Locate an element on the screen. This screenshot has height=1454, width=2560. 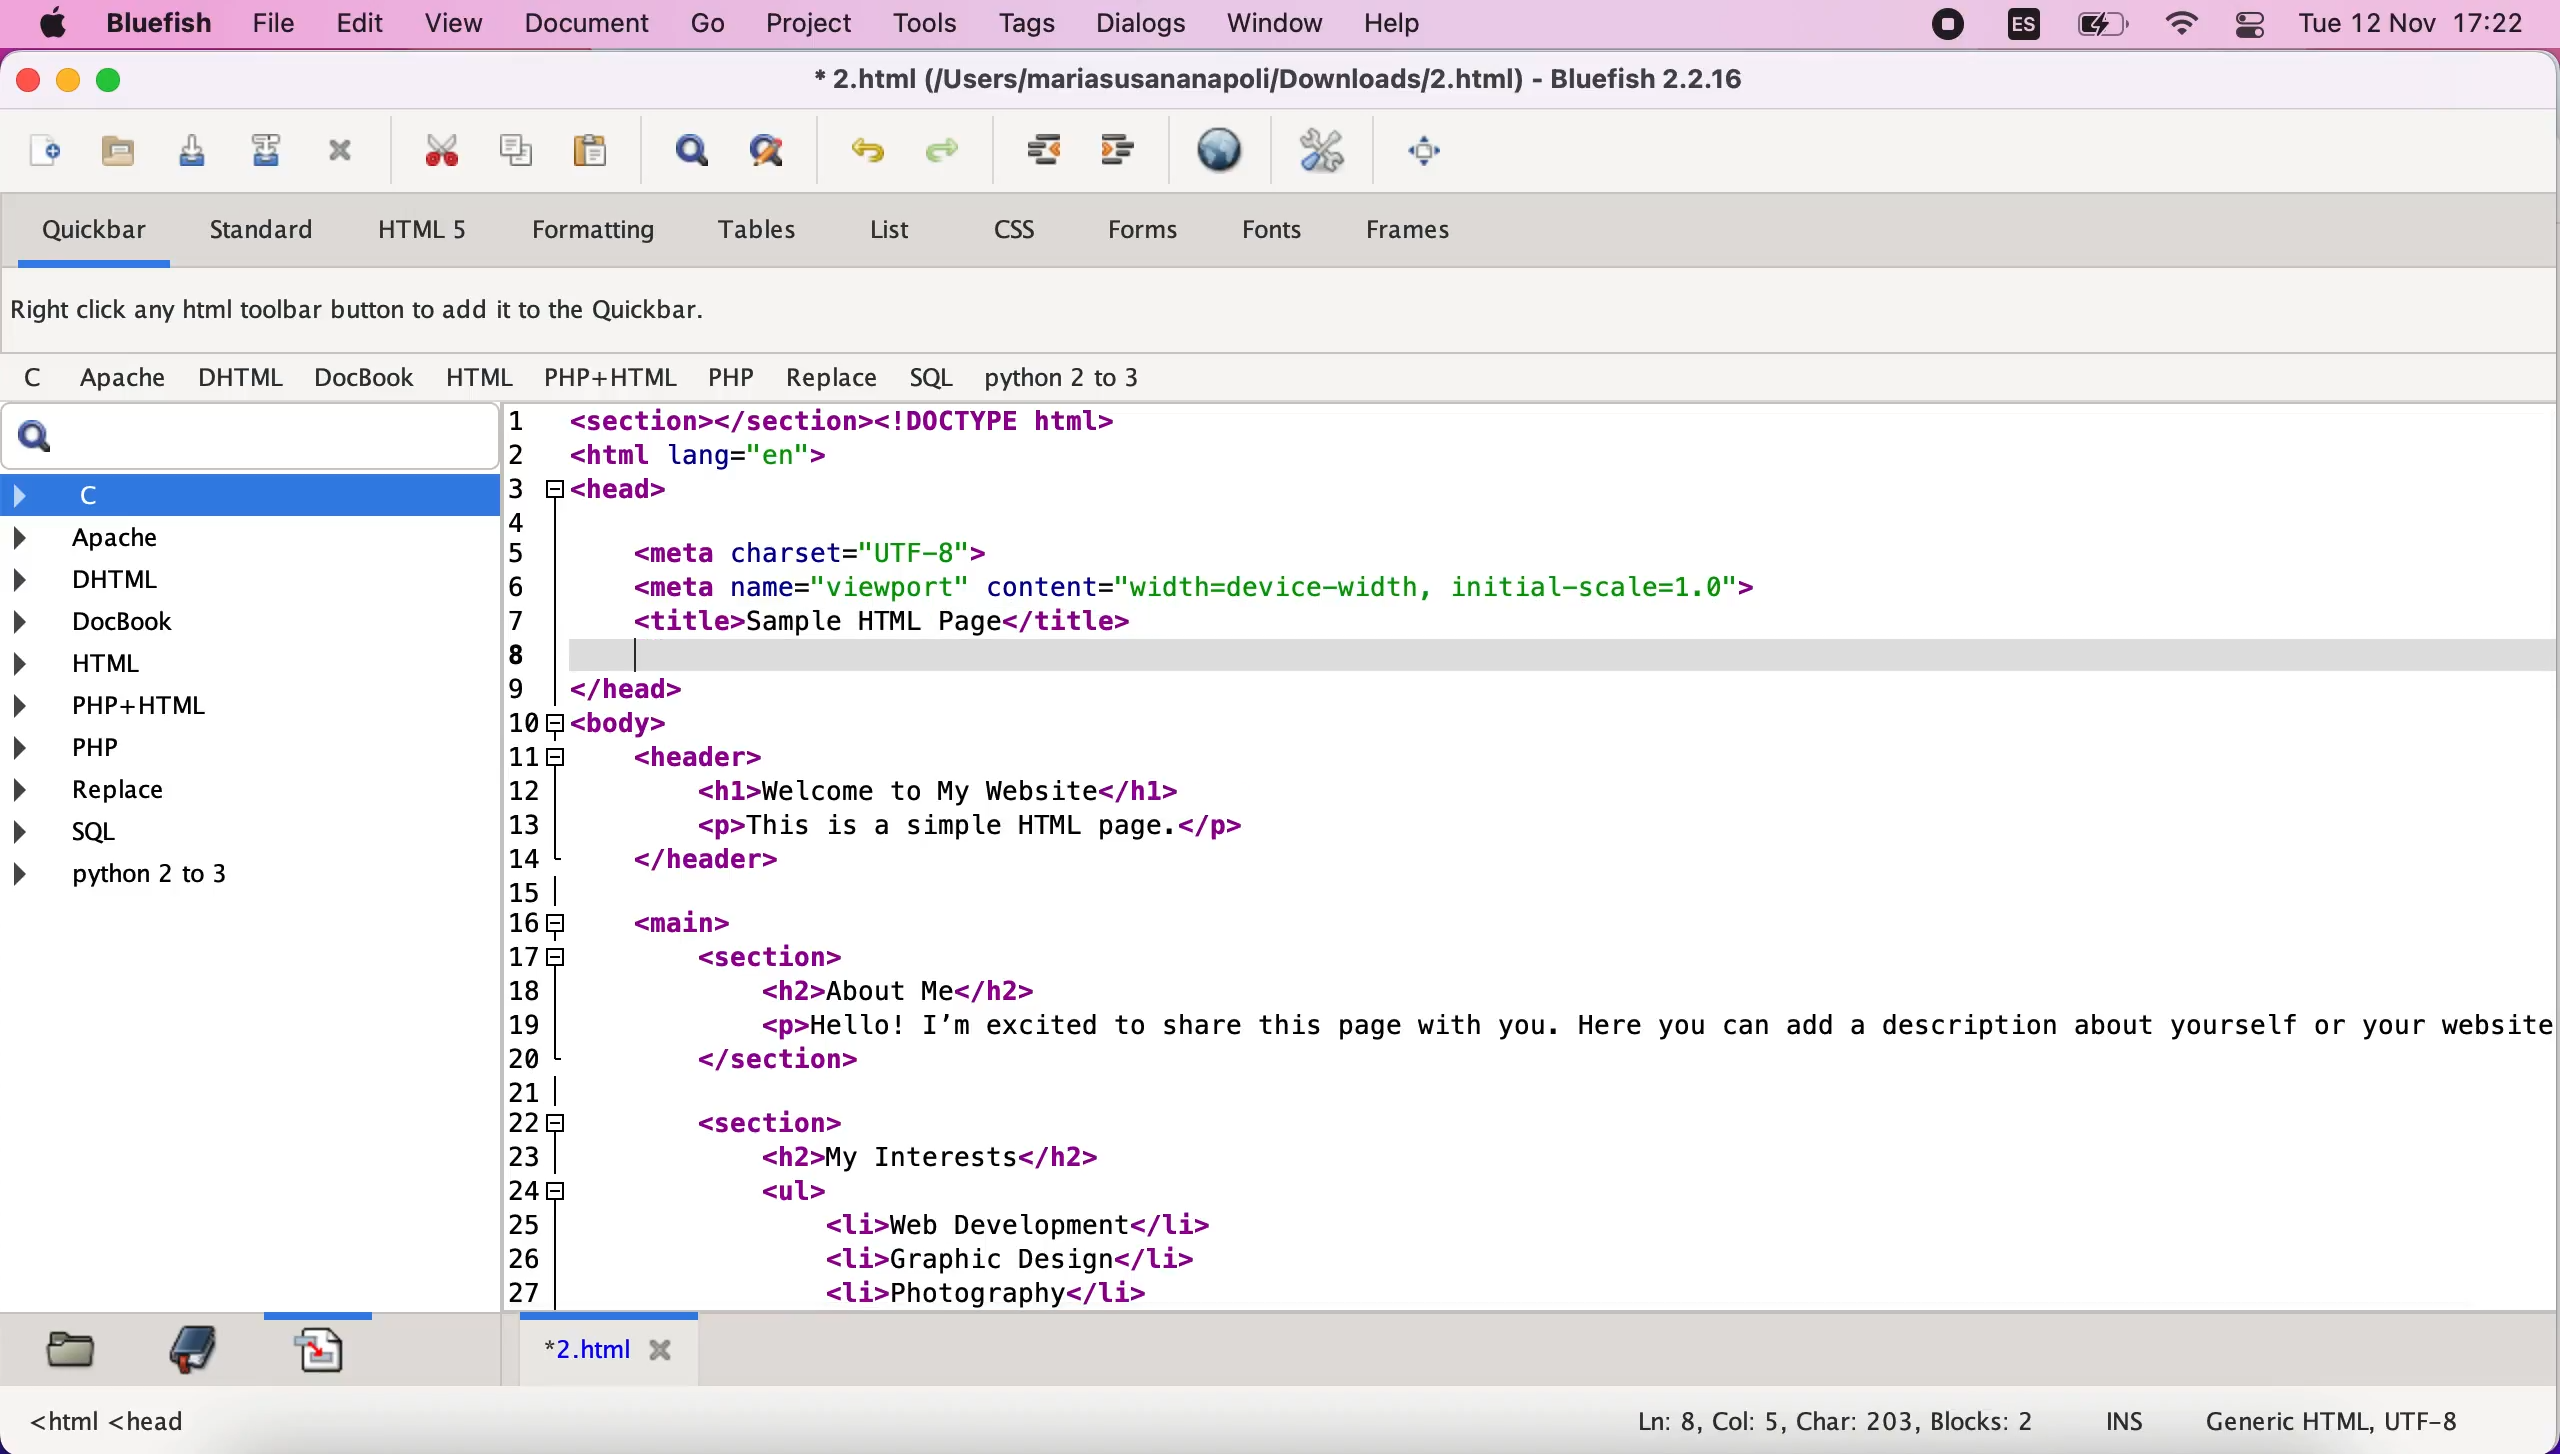
maximize is located at coordinates (123, 85).